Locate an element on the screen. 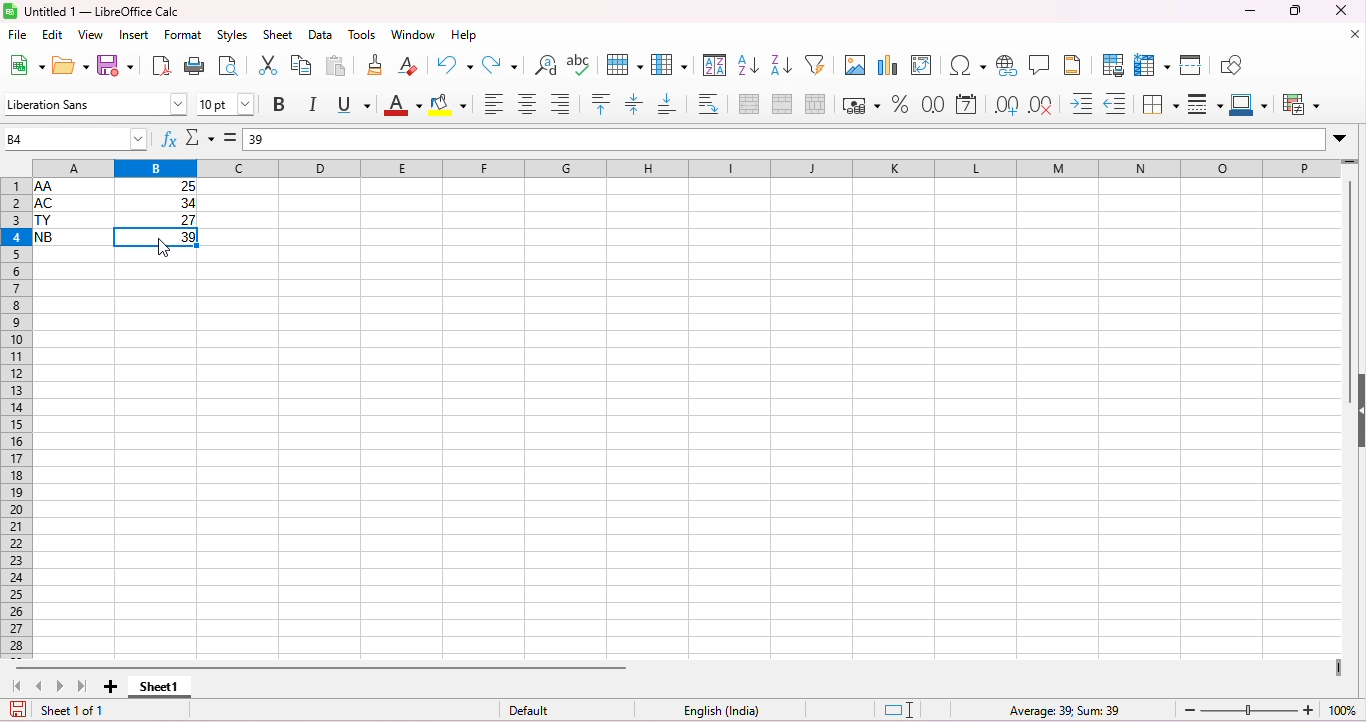 The image size is (1366, 722). insert image is located at coordinates (855, 65).